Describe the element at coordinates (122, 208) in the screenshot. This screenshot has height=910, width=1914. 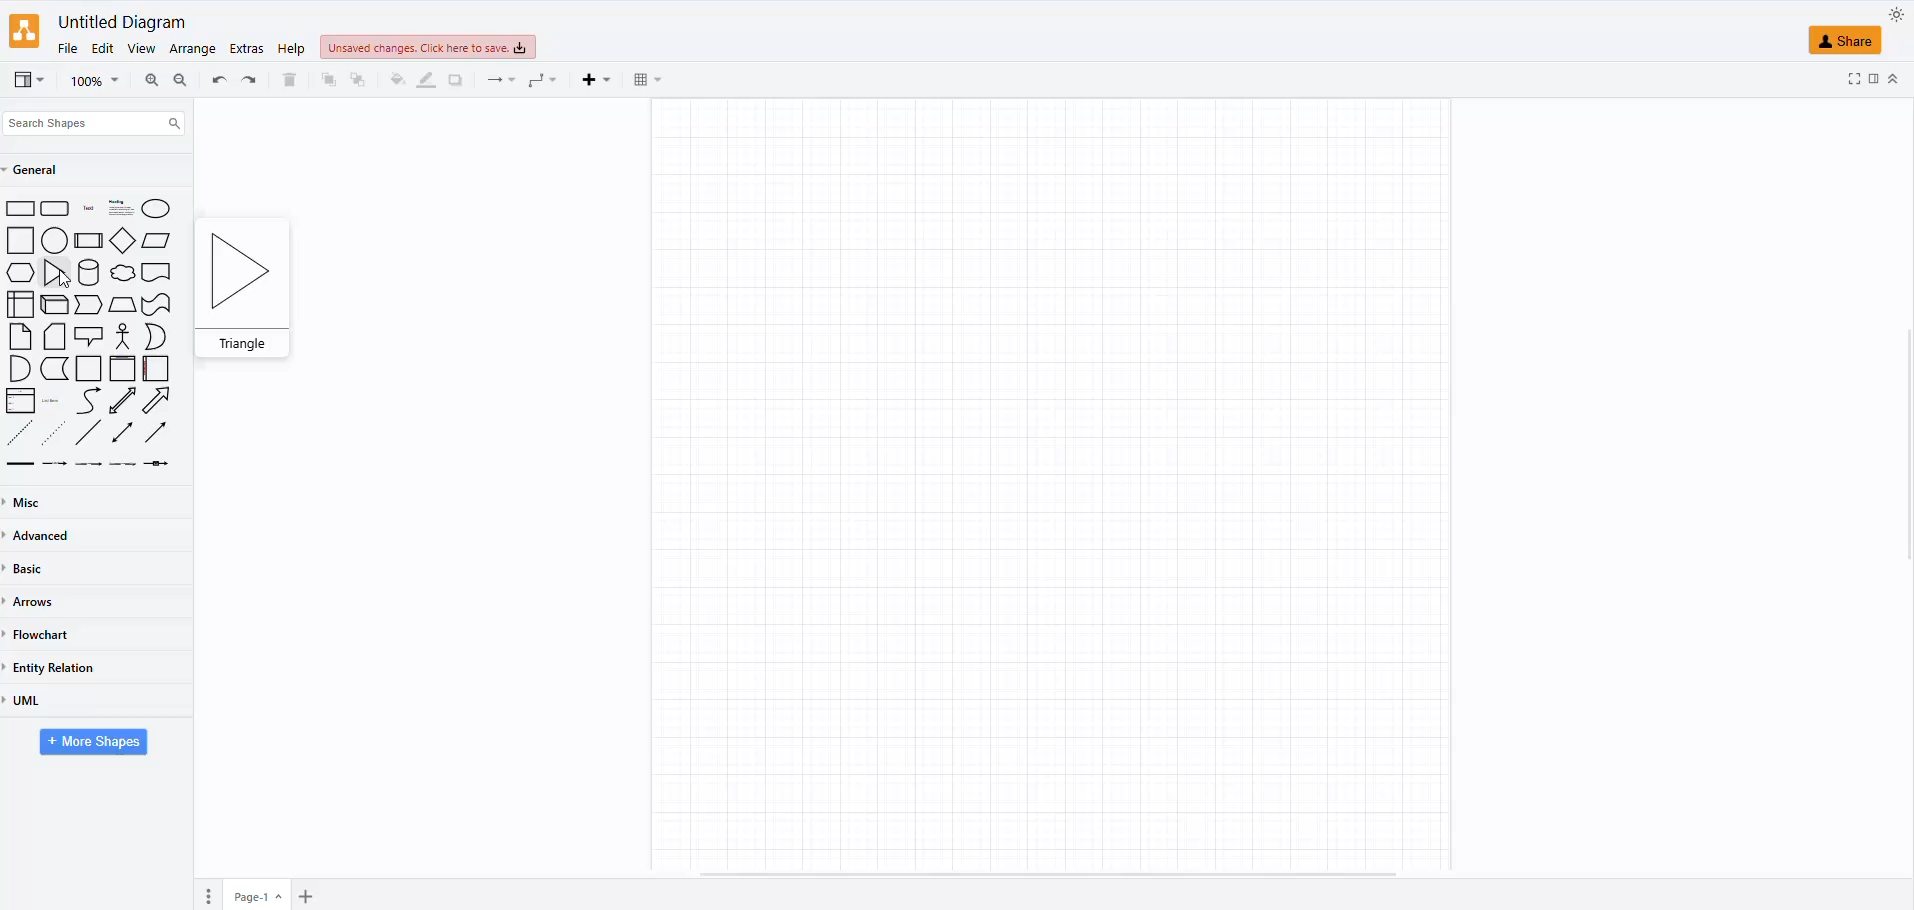
I see `Subtitle` at that location.